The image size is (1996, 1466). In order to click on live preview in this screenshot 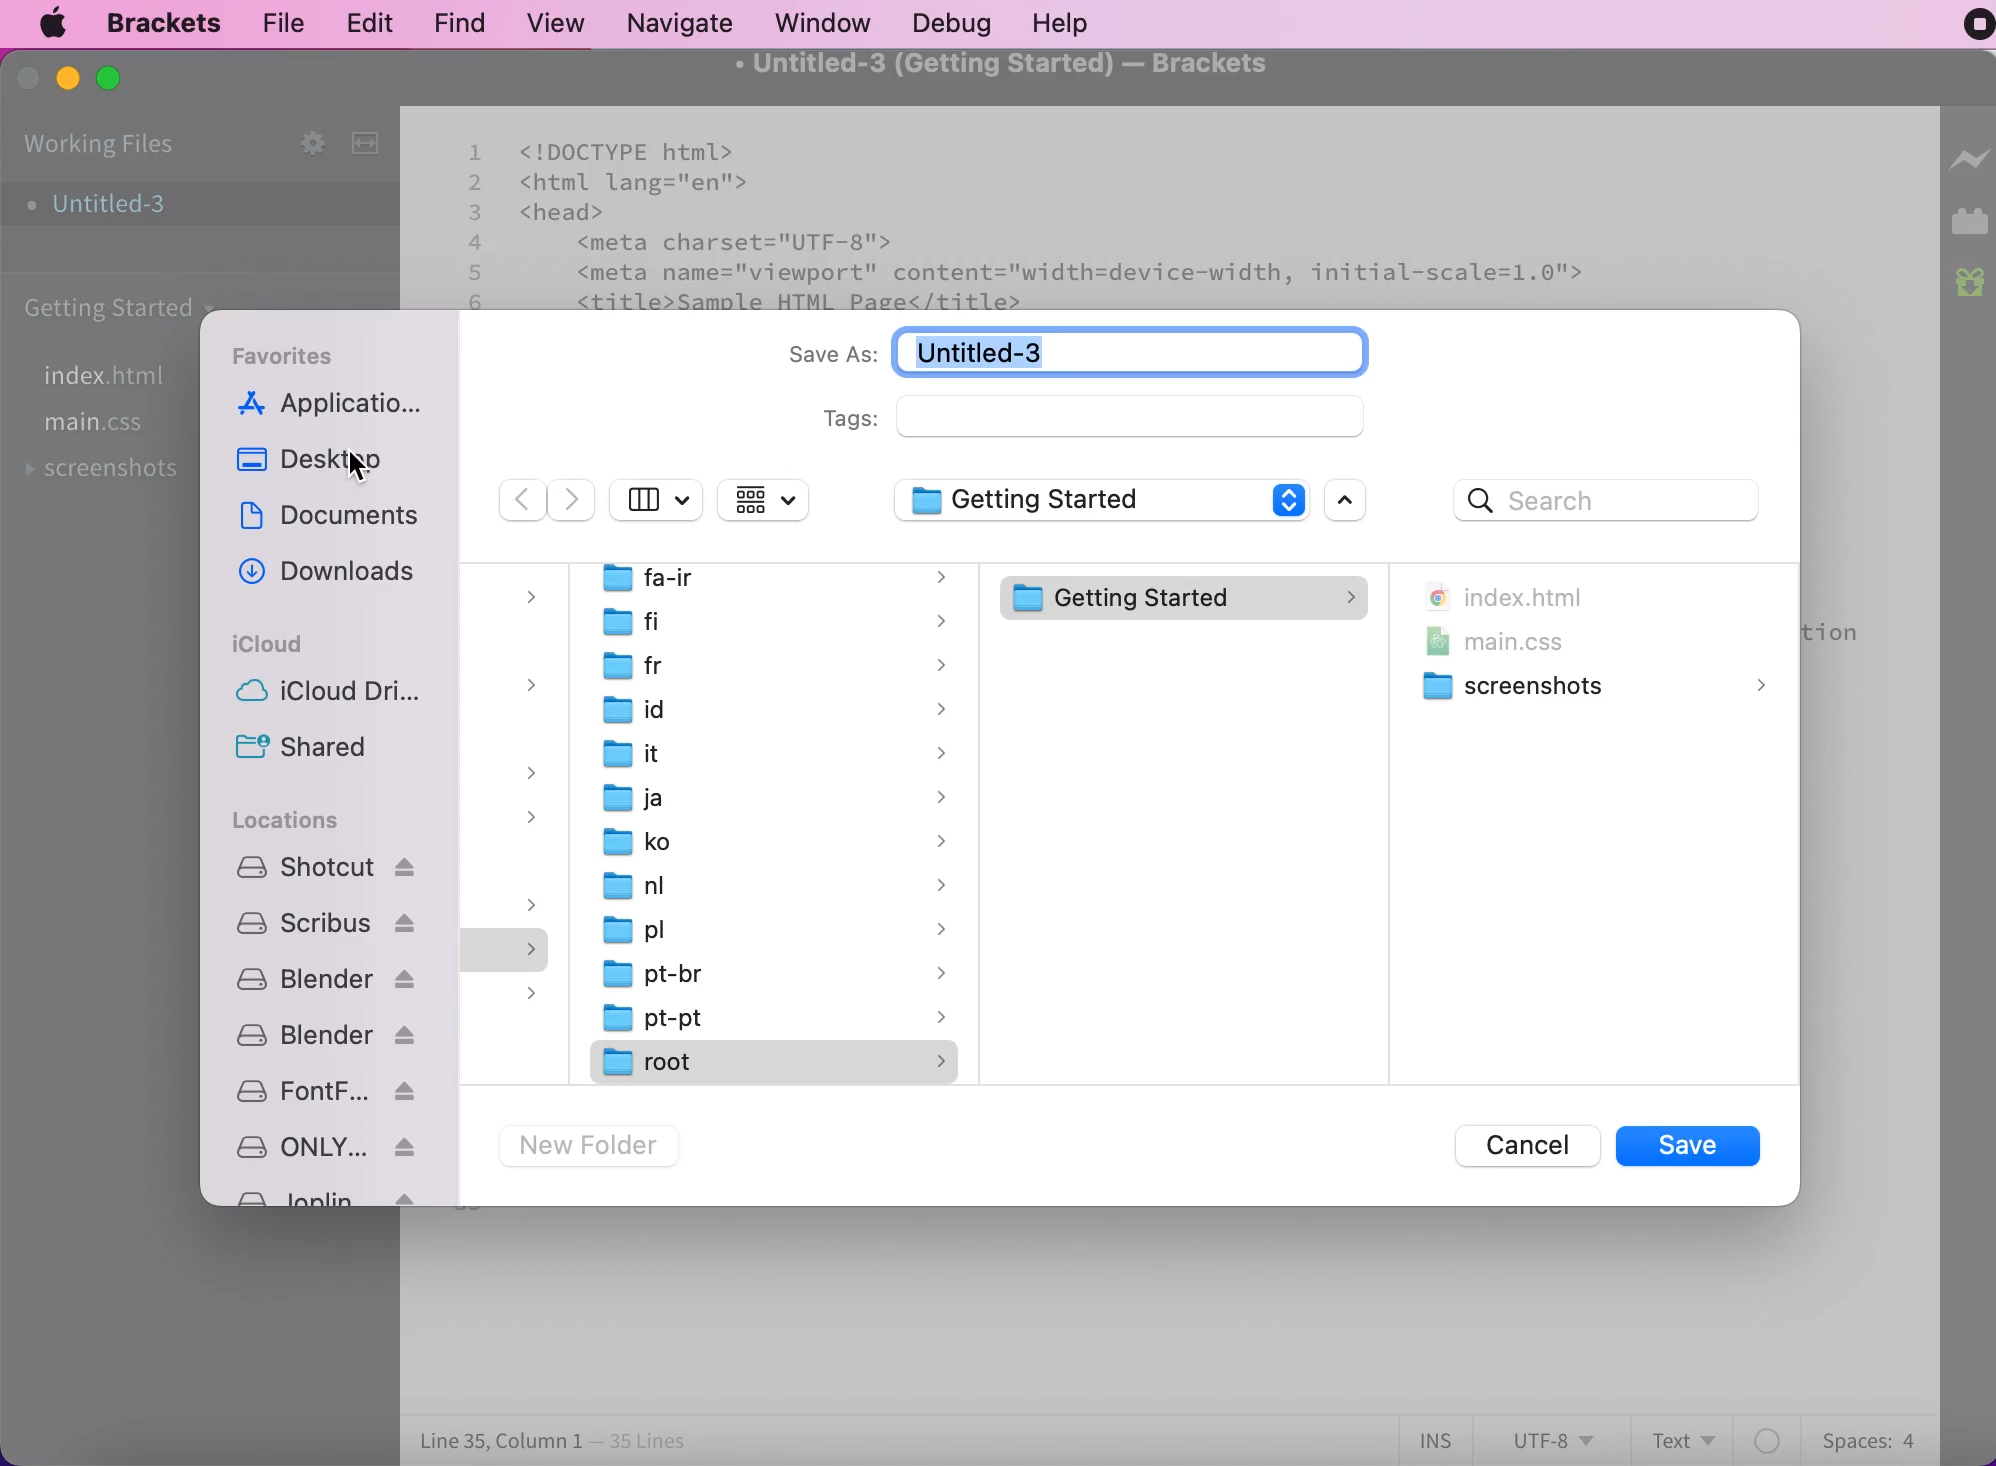, I will do `click(1966, 160)`.